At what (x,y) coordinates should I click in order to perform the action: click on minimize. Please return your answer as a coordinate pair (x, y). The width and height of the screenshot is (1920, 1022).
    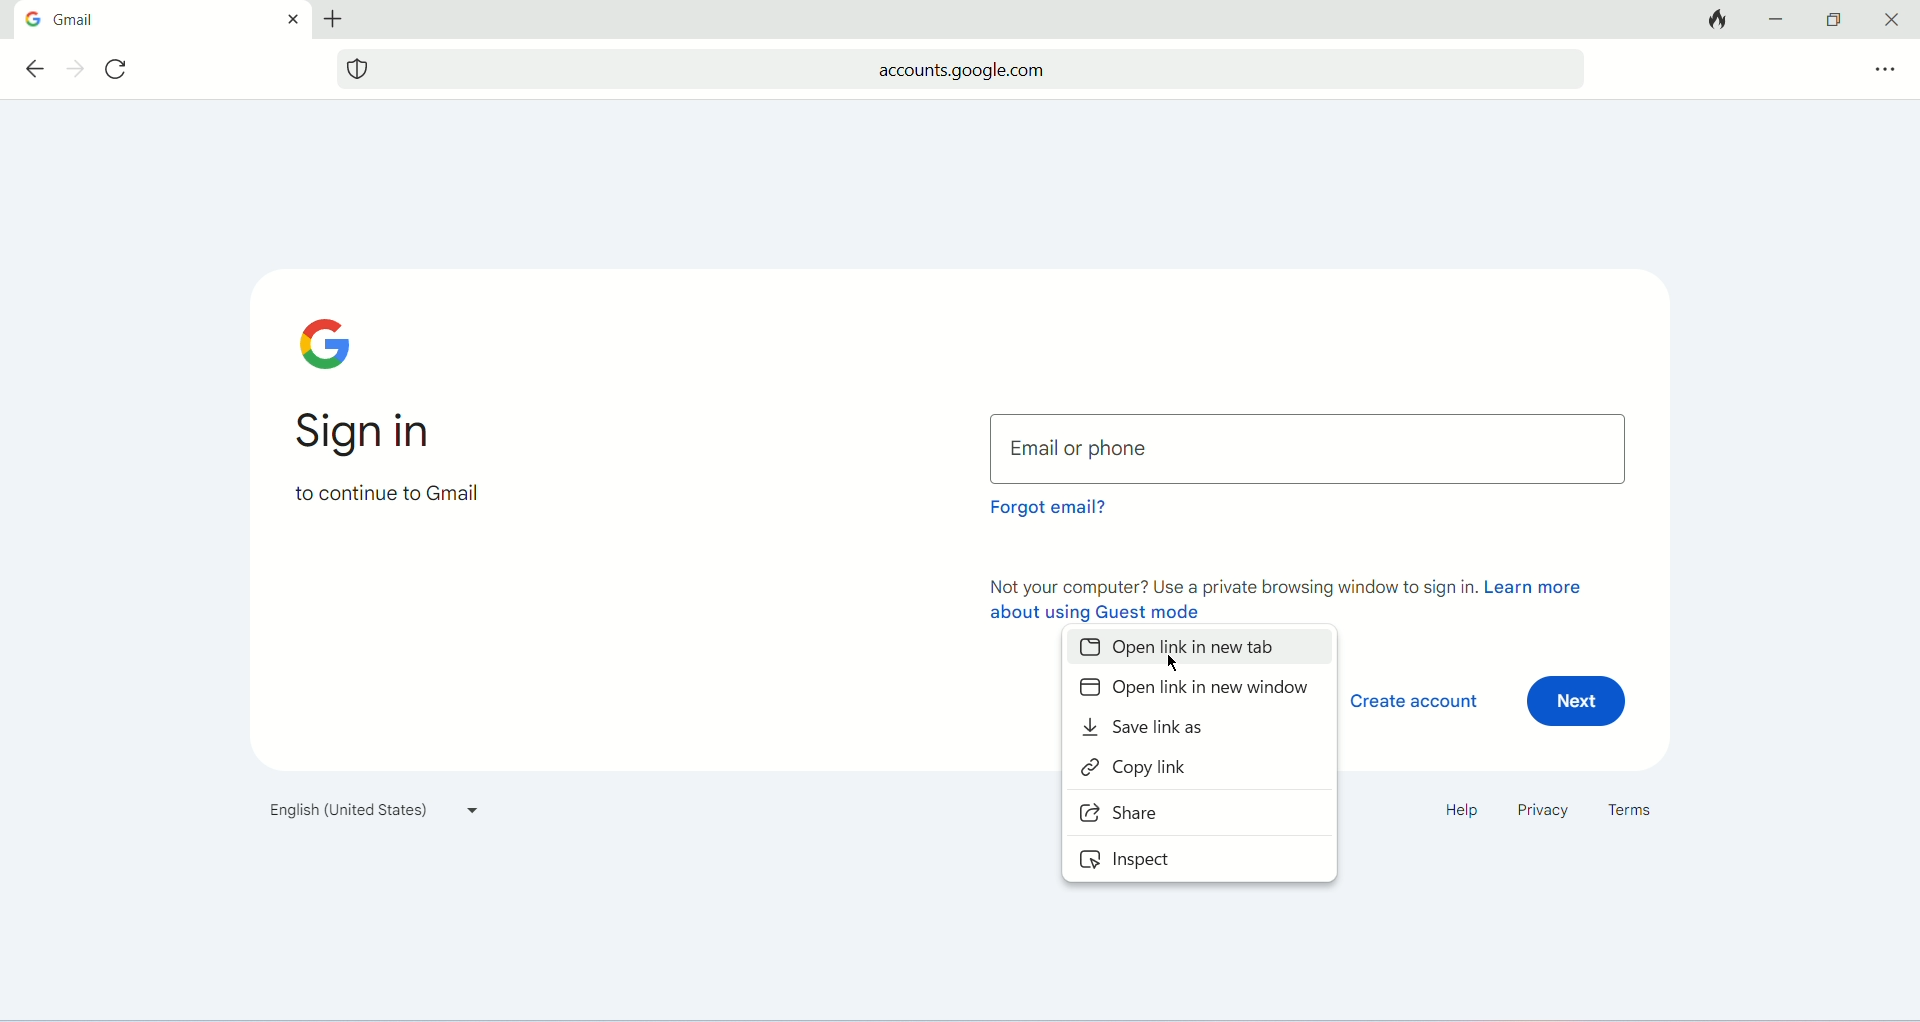
    Looking at the image, I should click on (1779, 18).